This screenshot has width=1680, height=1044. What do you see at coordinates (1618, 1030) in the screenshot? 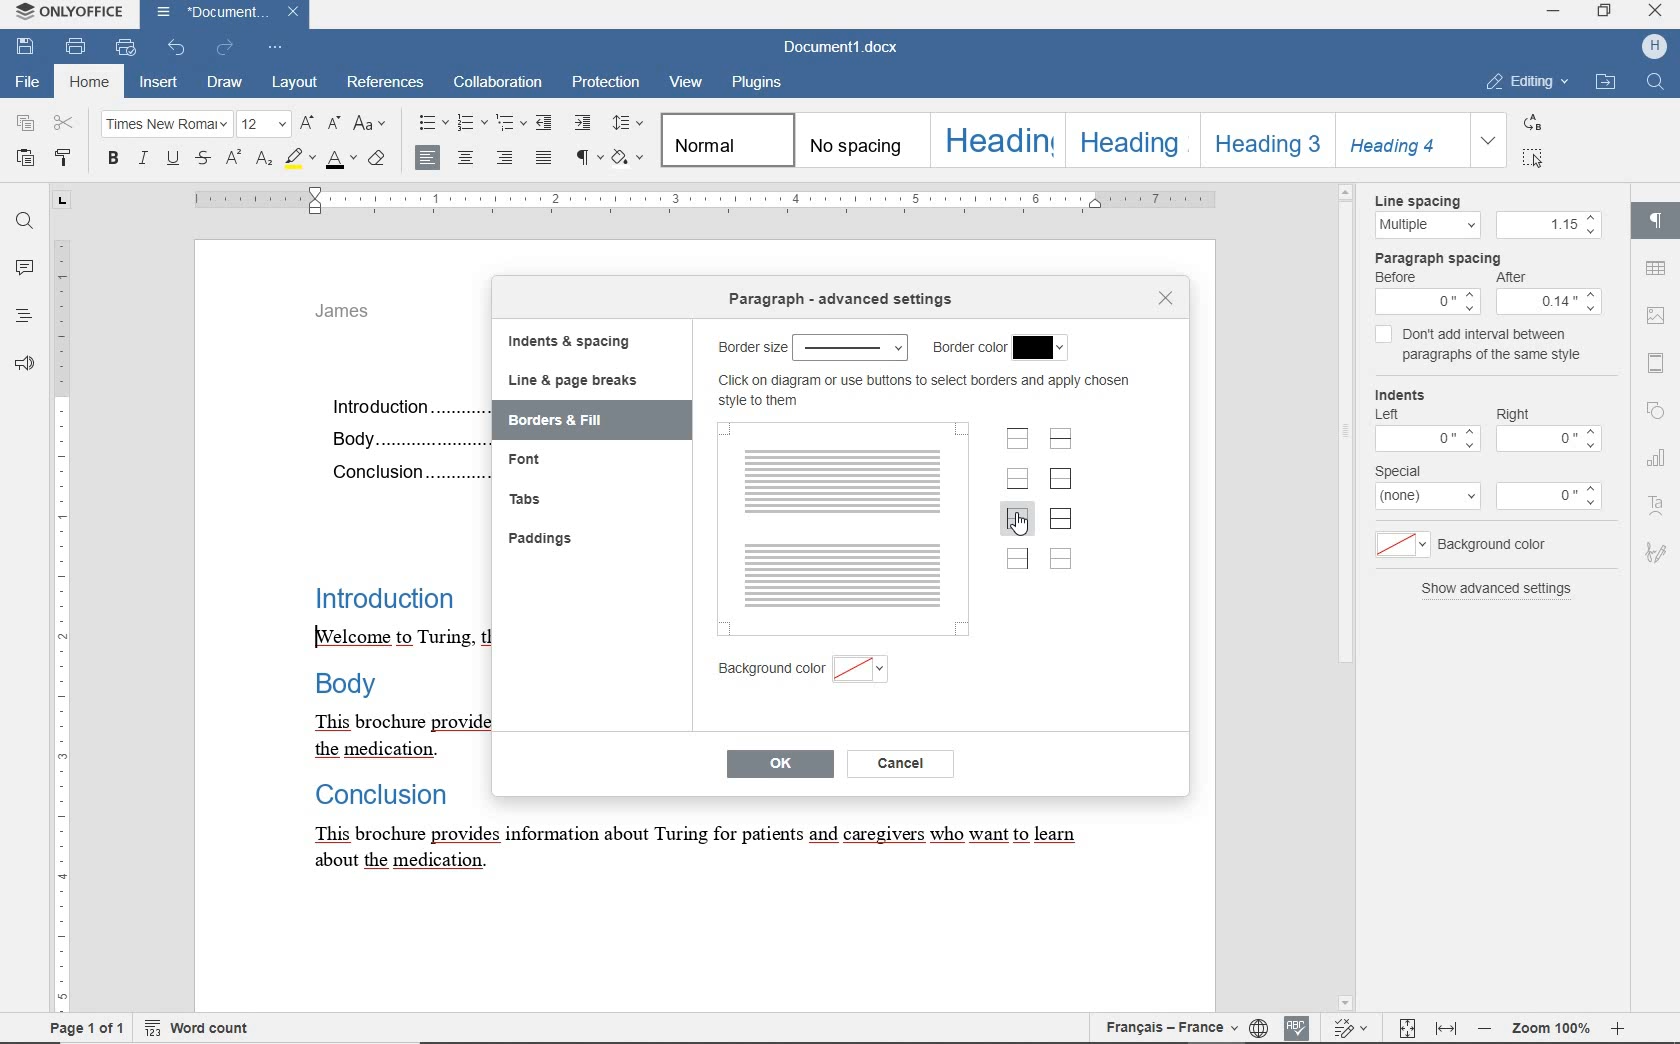
I see `zoom out` at bounding box center [1618, 1030].